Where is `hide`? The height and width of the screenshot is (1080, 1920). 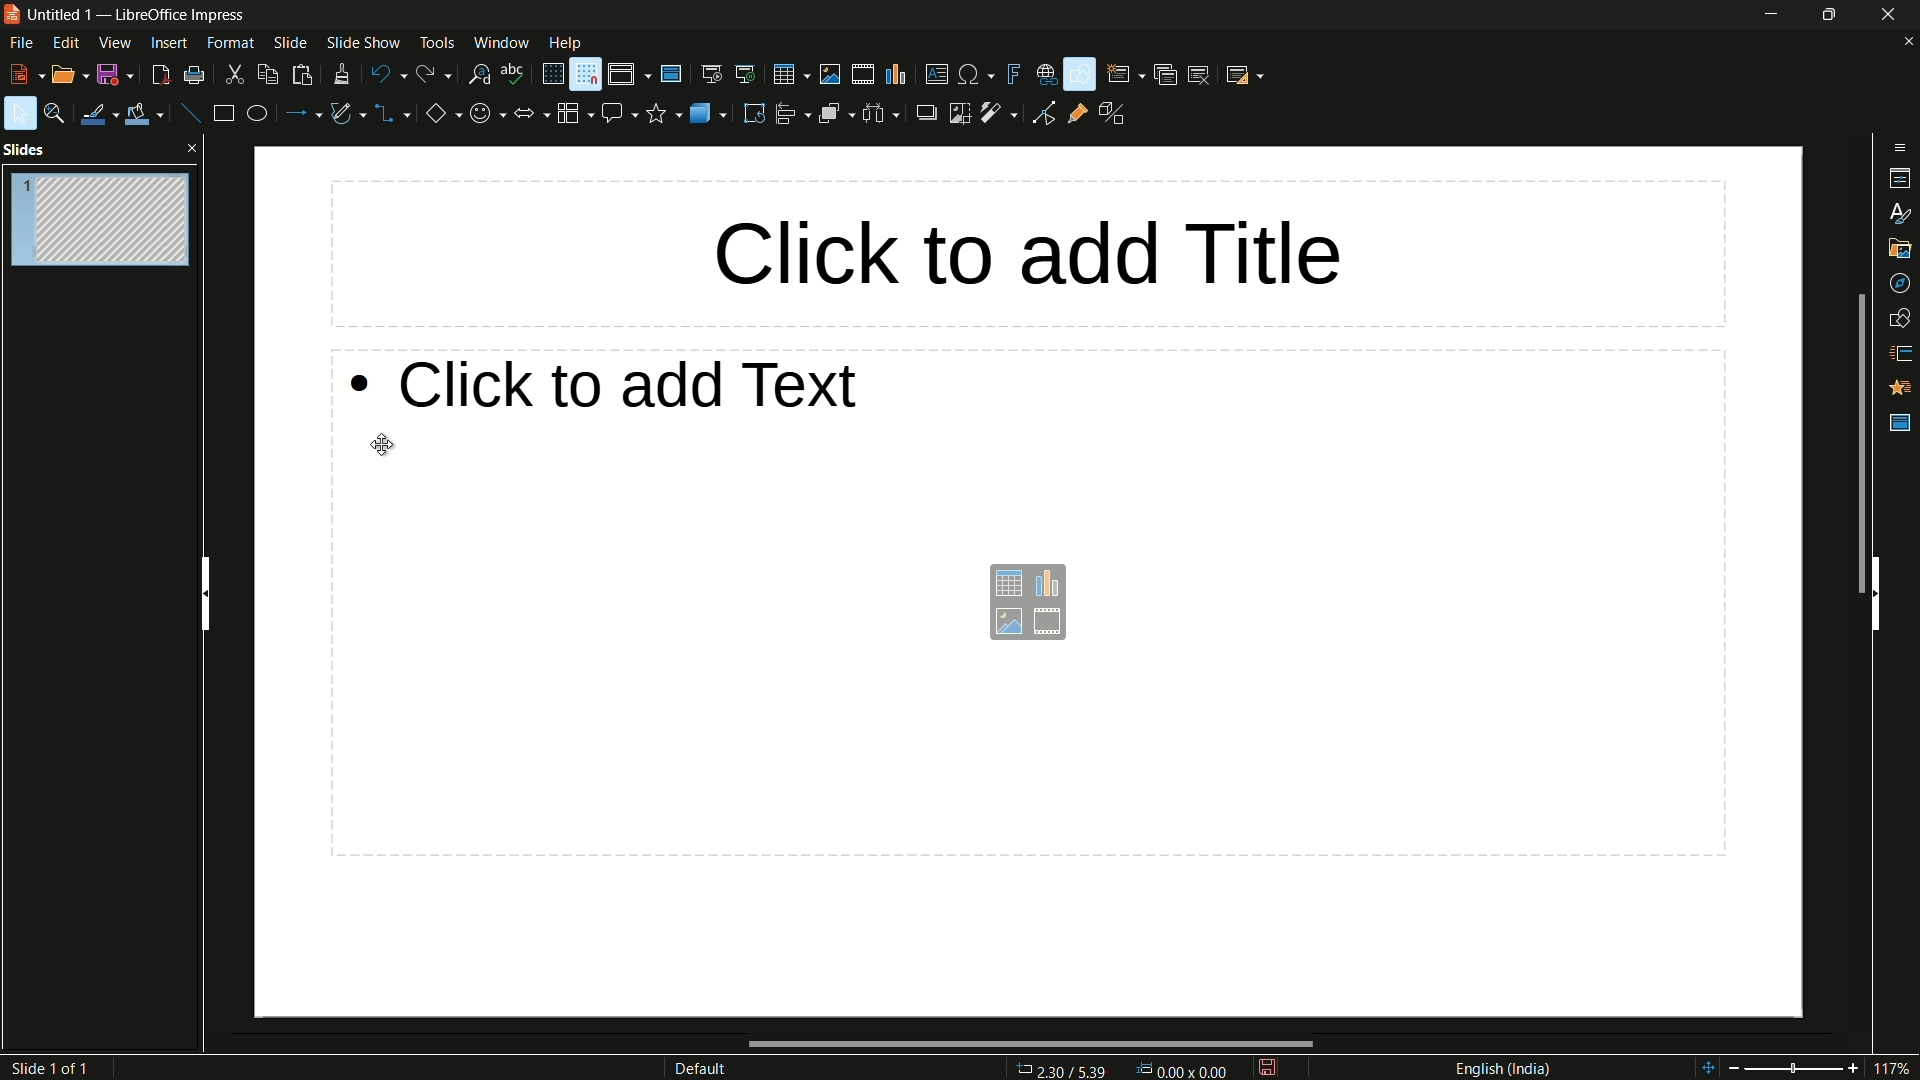 hide is located at coordinates (1878, 594).